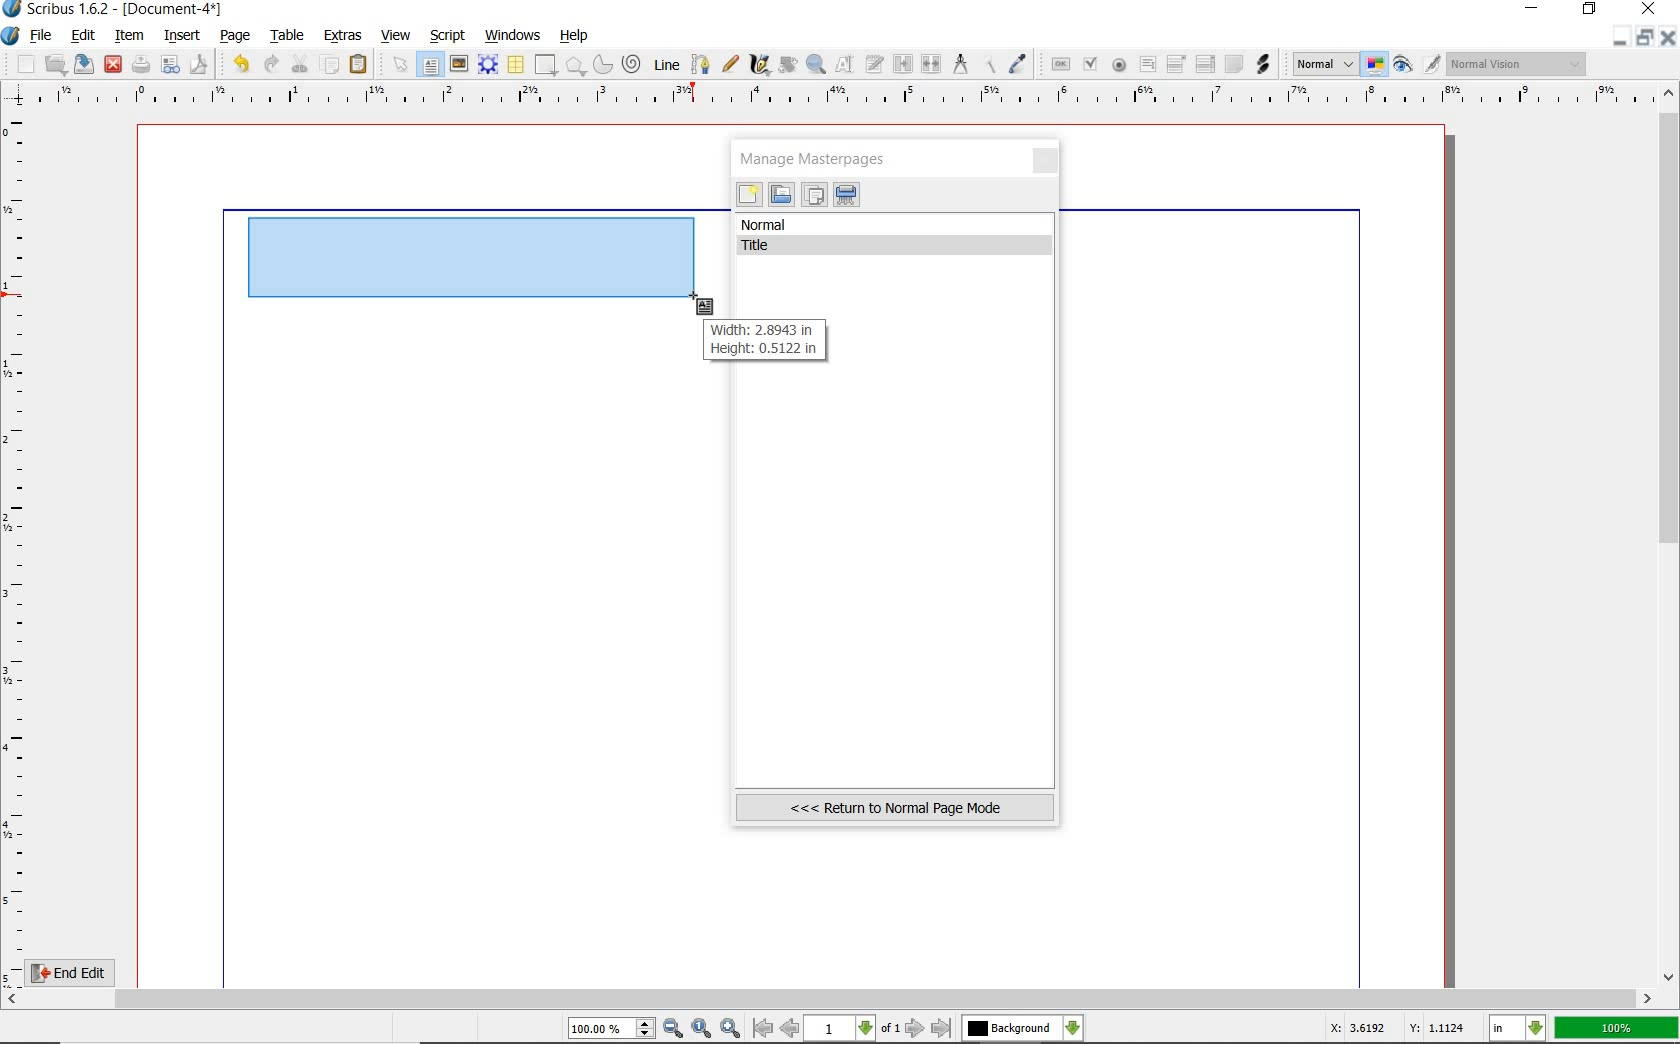  Describe the element at coordinates (898, 246) in the screenshot. I see `Title` at that location.